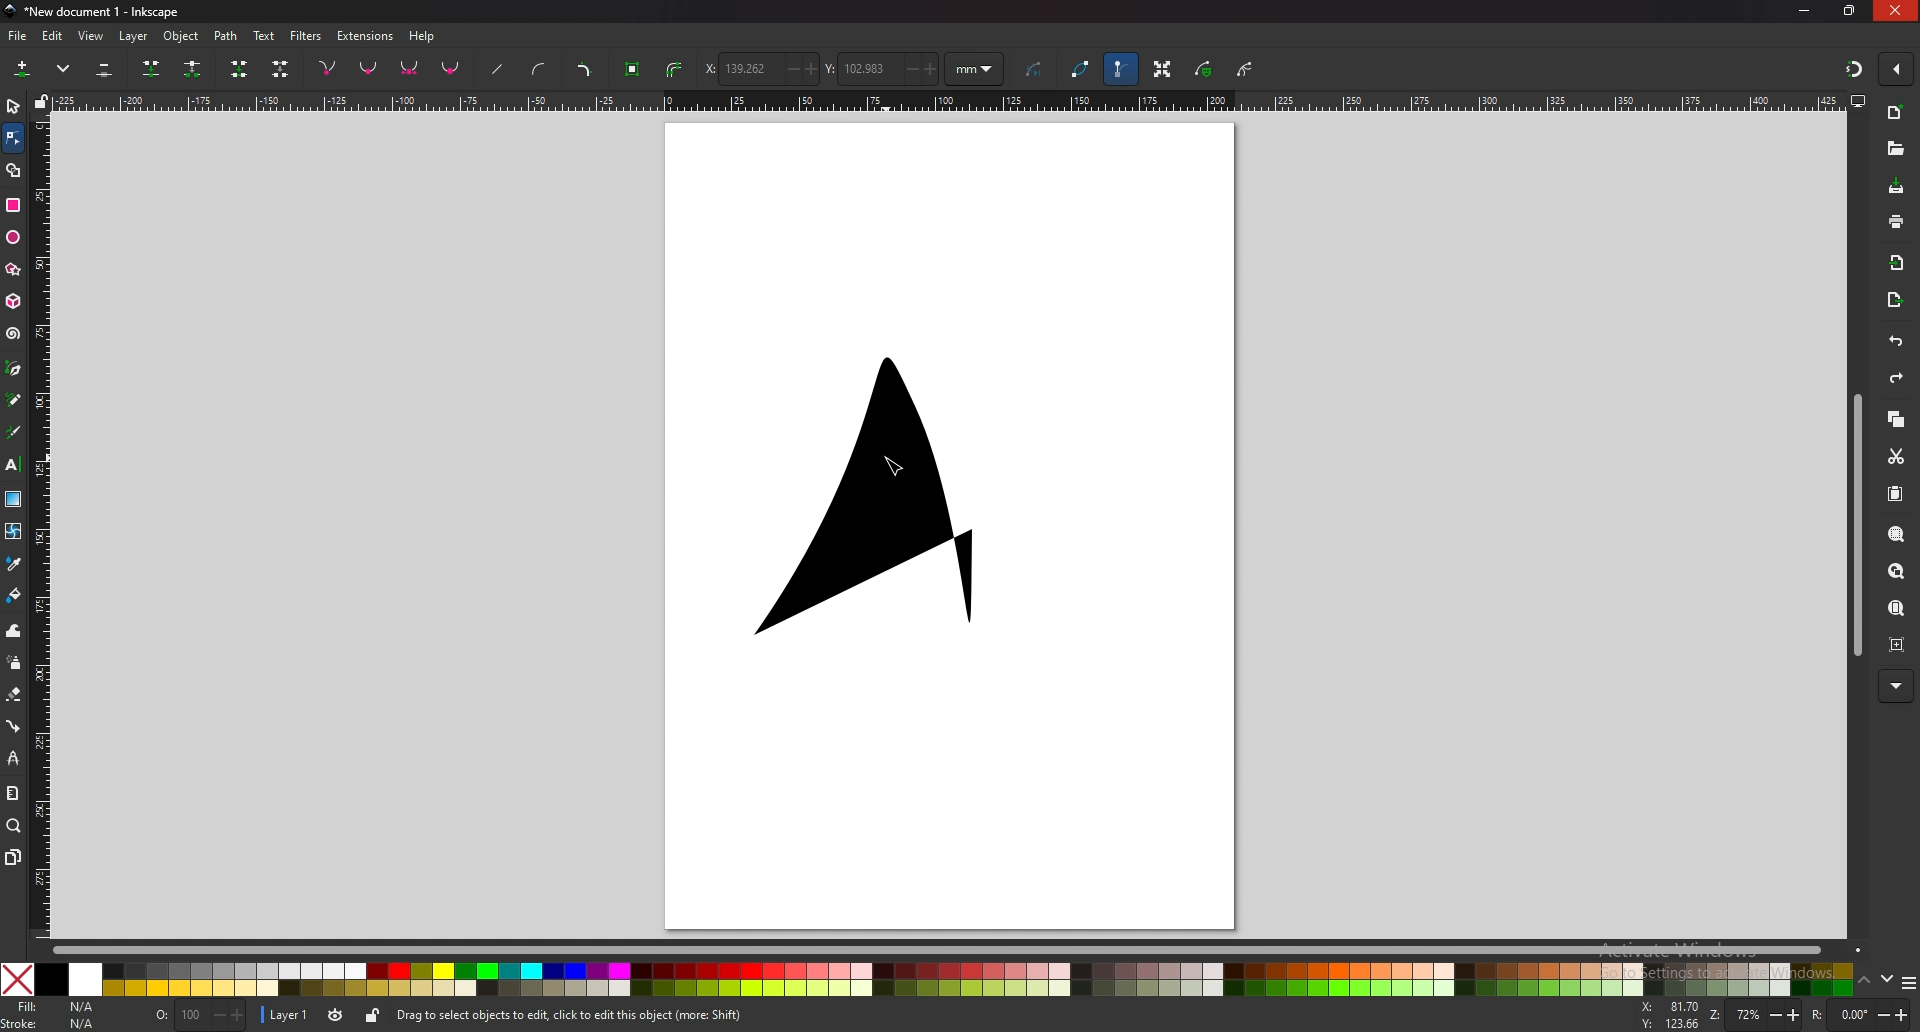 The image size is (1920, 1032). Describe the element at coordinates (1896, 455) in the screenshot. I see `cut` at that location.